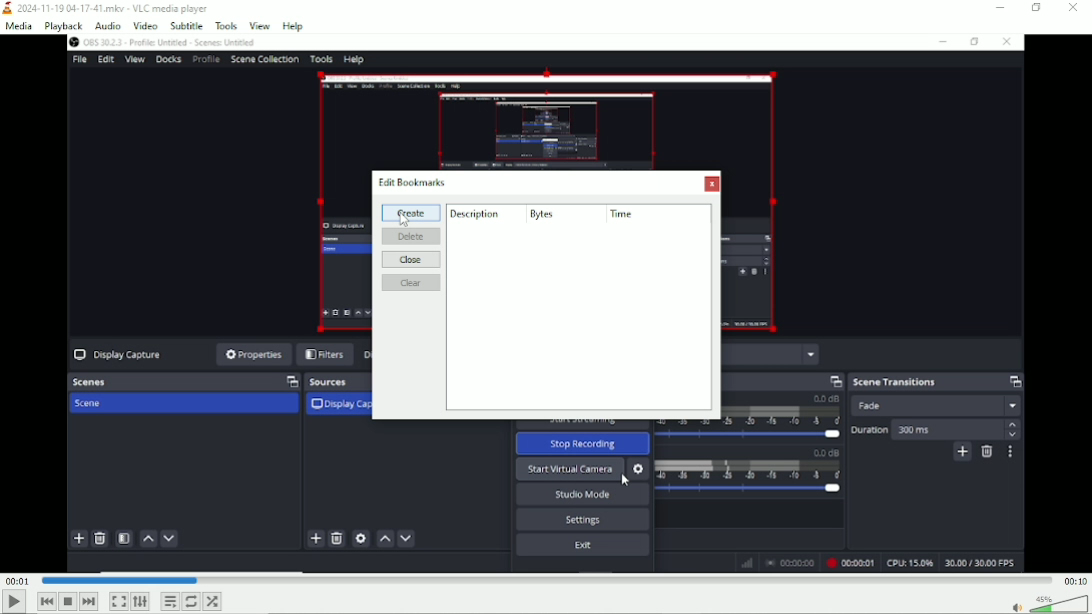 This screenshot has width=1092, height=614. Describe the element at coordinates (1036, 8) in the screenshot. I see `Restore down` at that location.